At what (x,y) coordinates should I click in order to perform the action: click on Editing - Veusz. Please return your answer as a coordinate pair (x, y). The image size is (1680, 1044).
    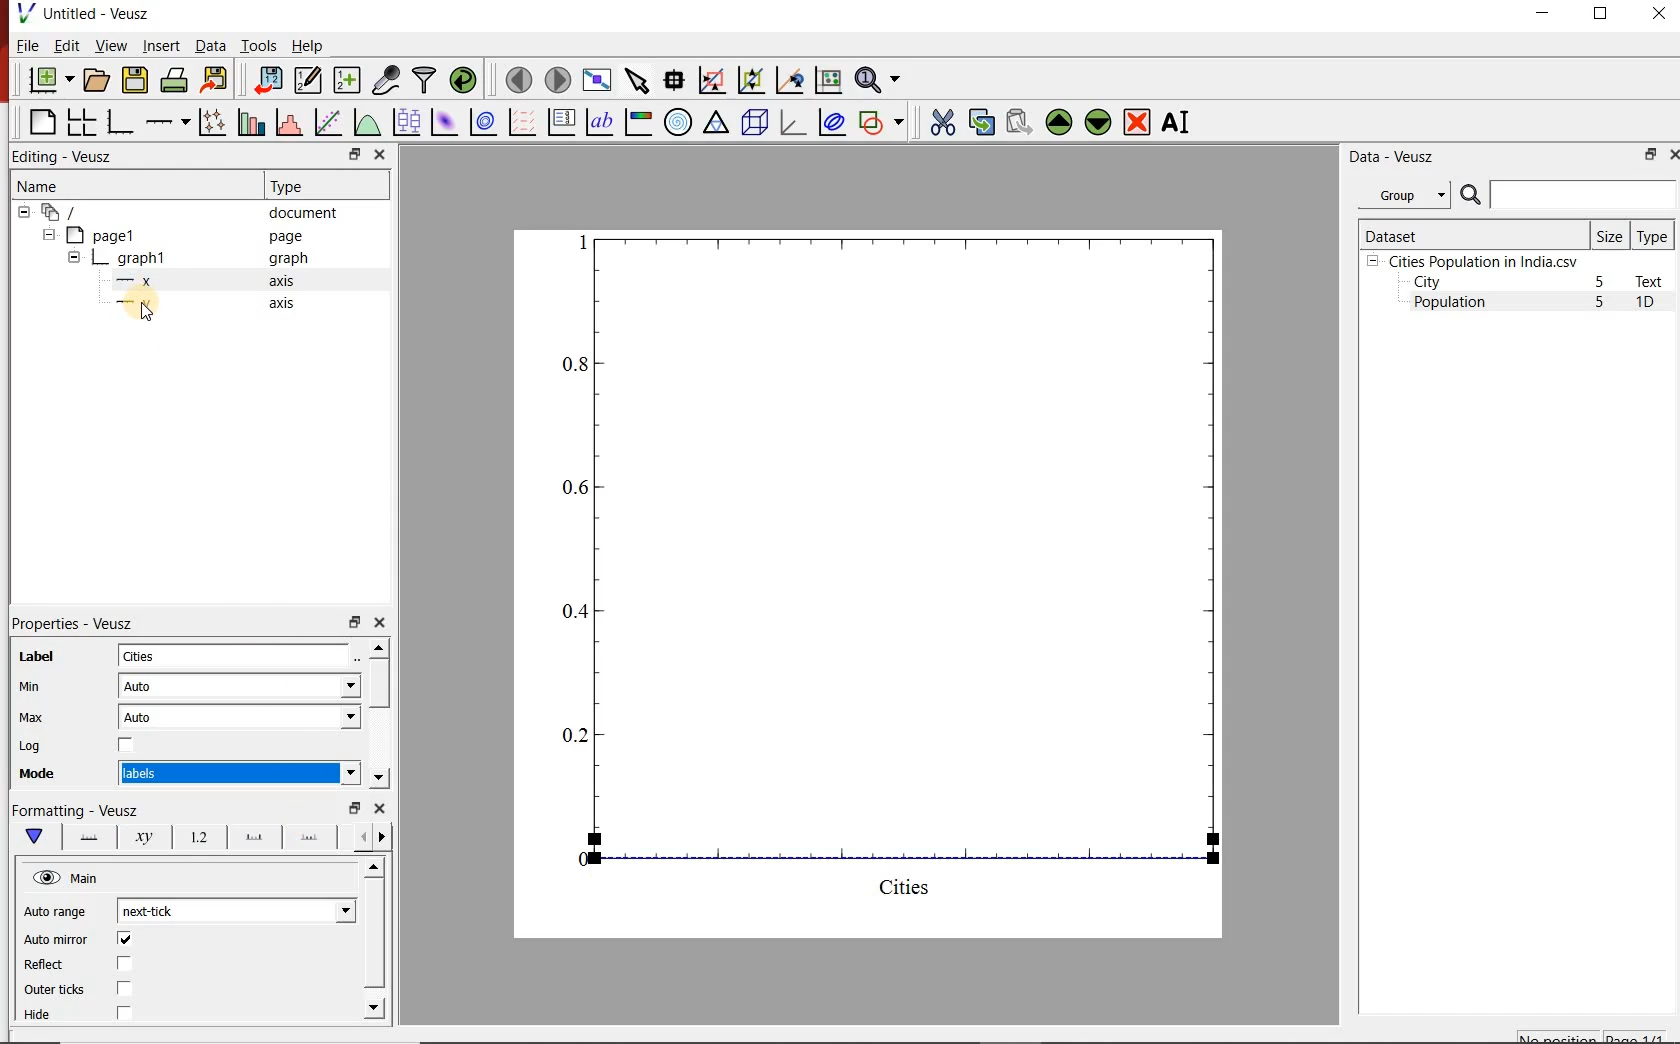
    Looking at the image, I should click on (73, 156).